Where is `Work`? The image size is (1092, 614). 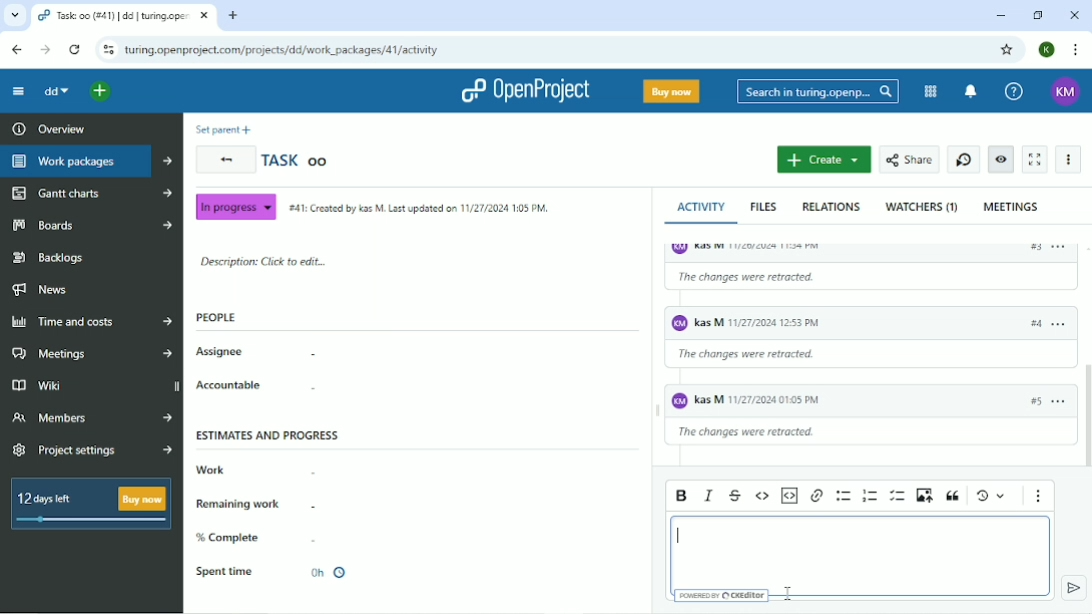 Work is located at coordinates (255, 470).